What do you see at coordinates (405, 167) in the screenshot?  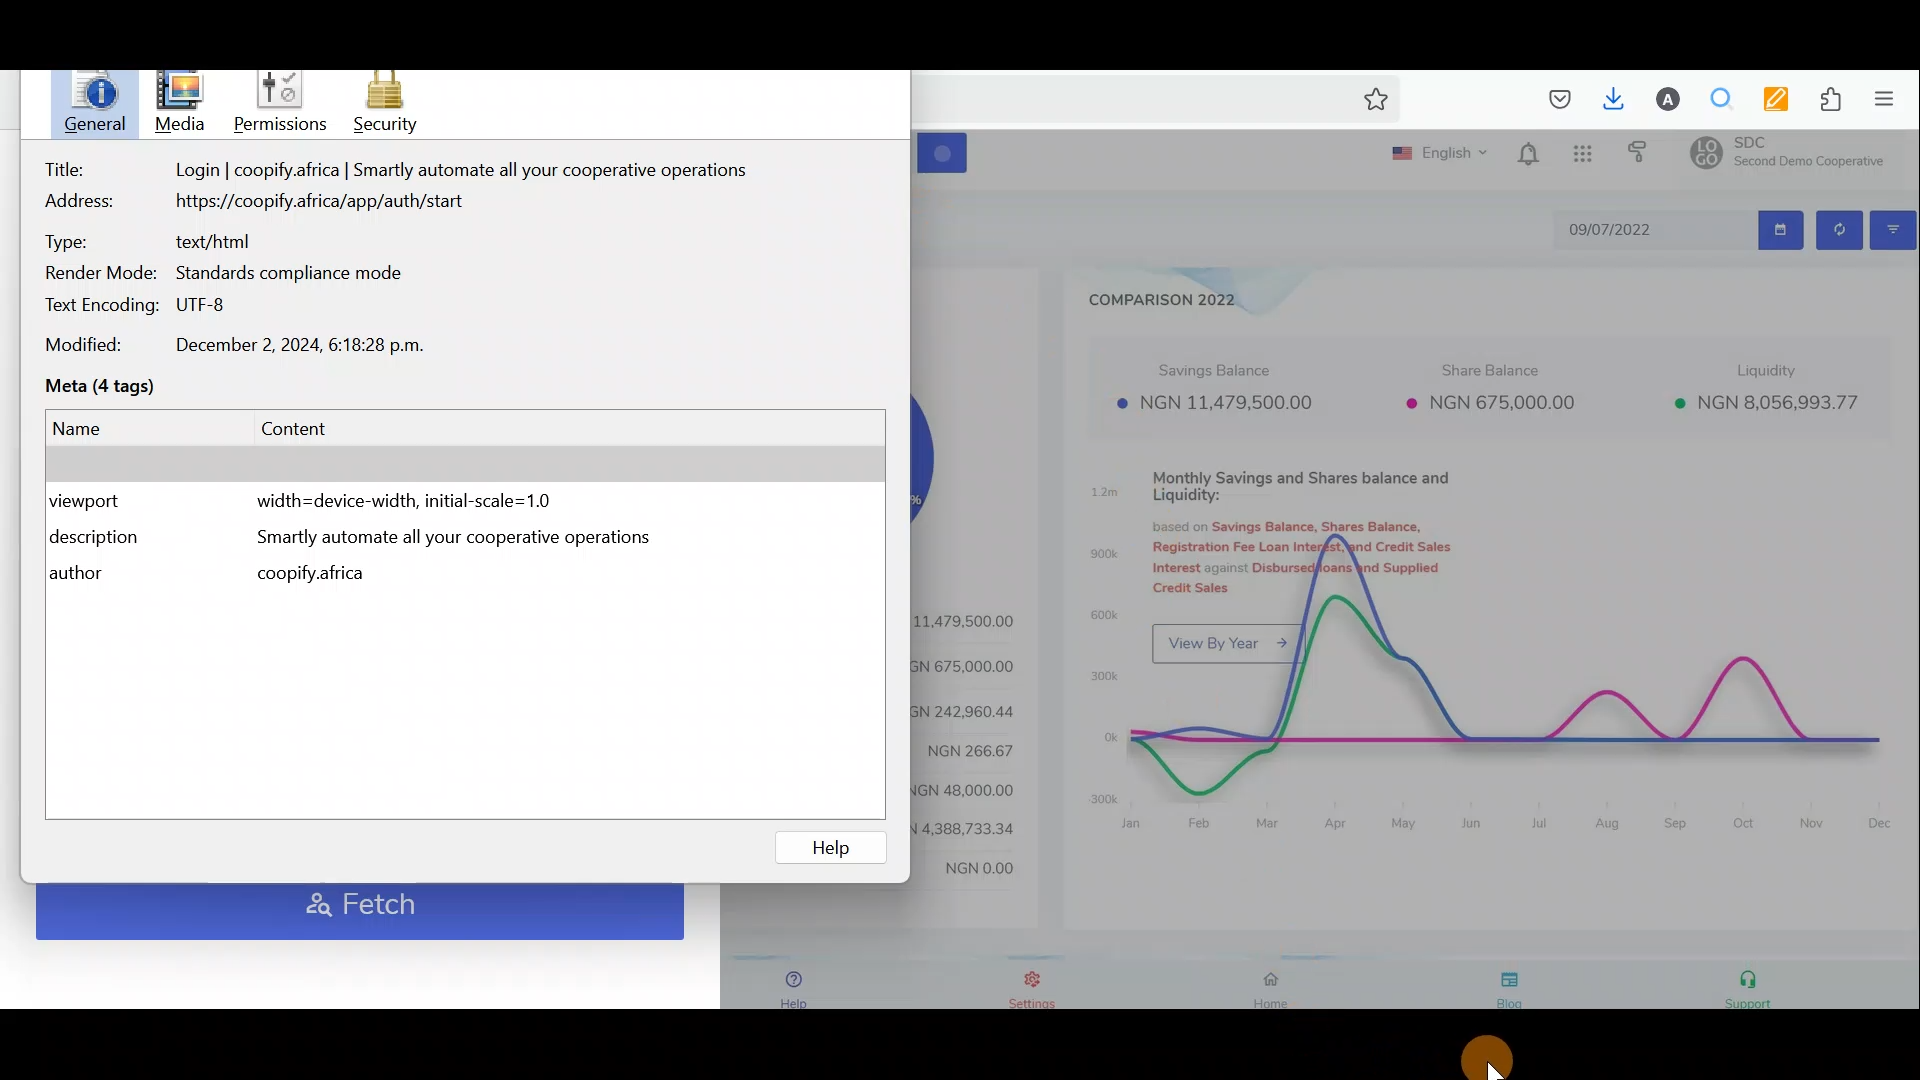 I see `Title` at bounding box center [405, 167].